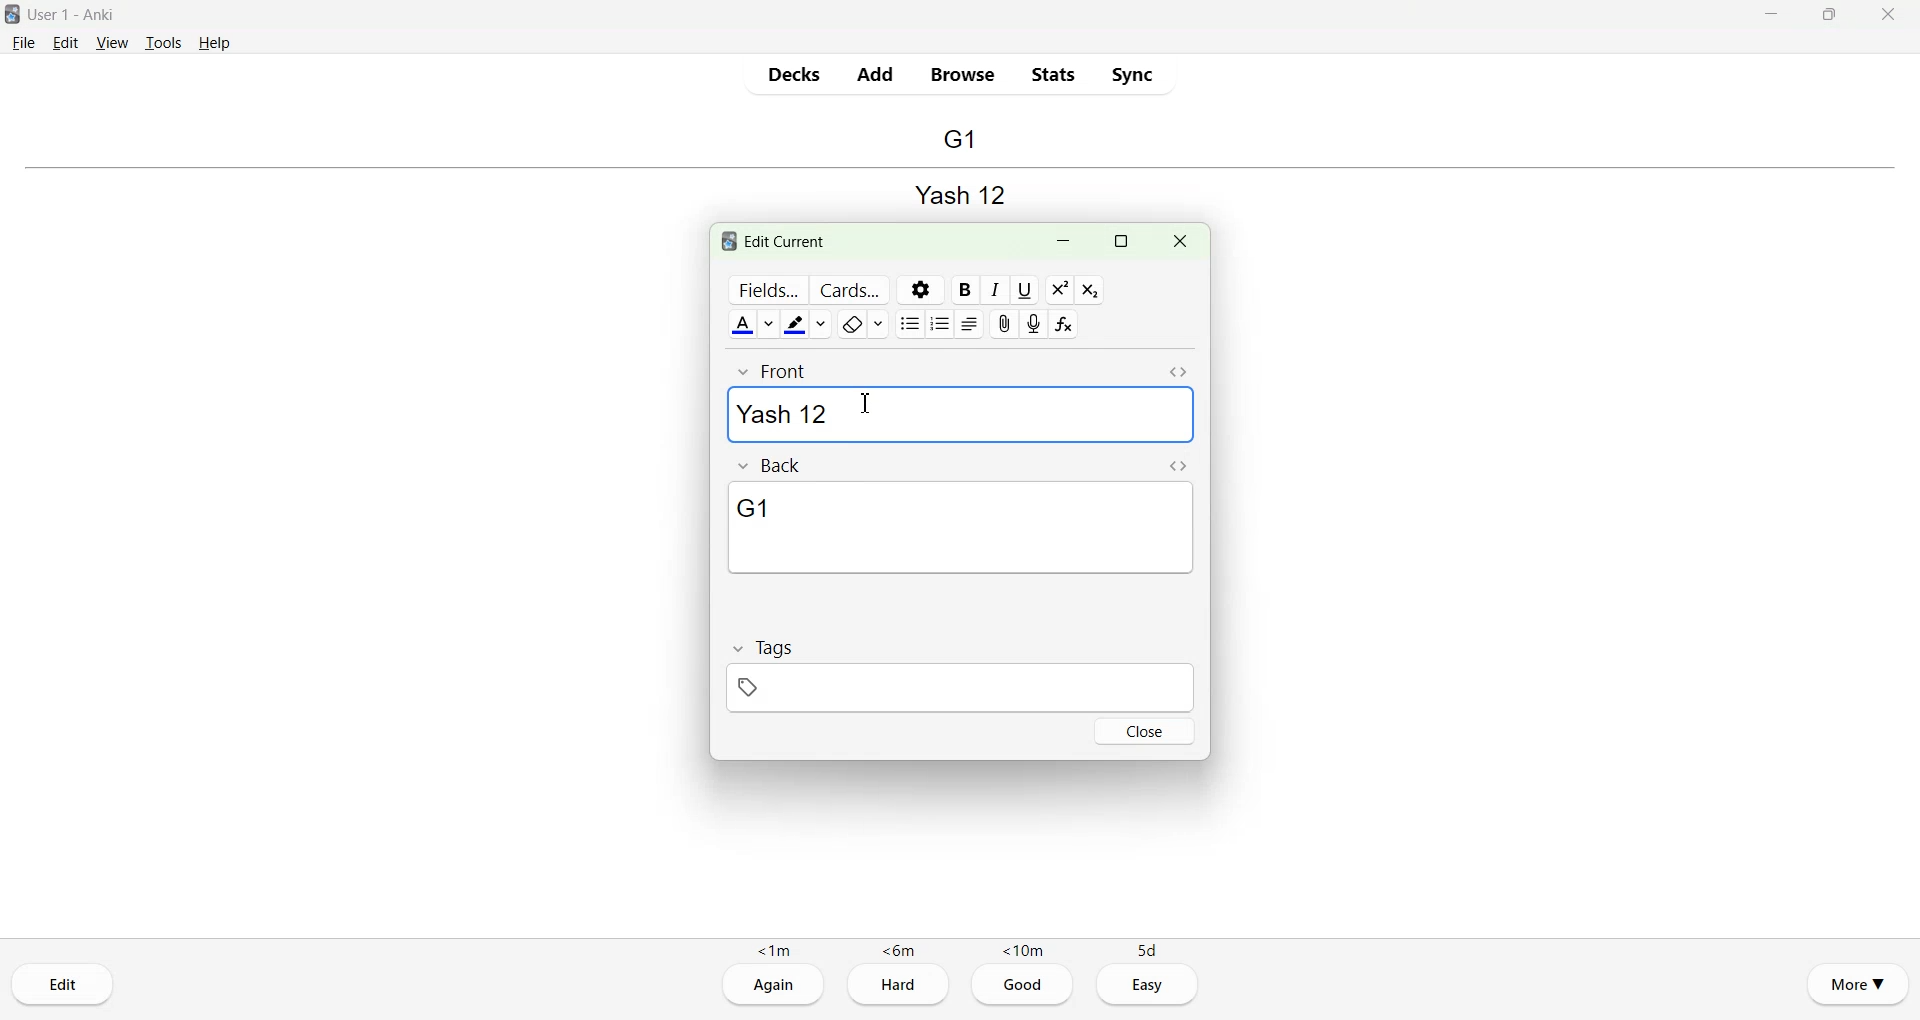 The width and height of the screenshot is (1920, 1020). Describe the element at coordinates (24, 41) in the screenshot. I see `File` at that location.